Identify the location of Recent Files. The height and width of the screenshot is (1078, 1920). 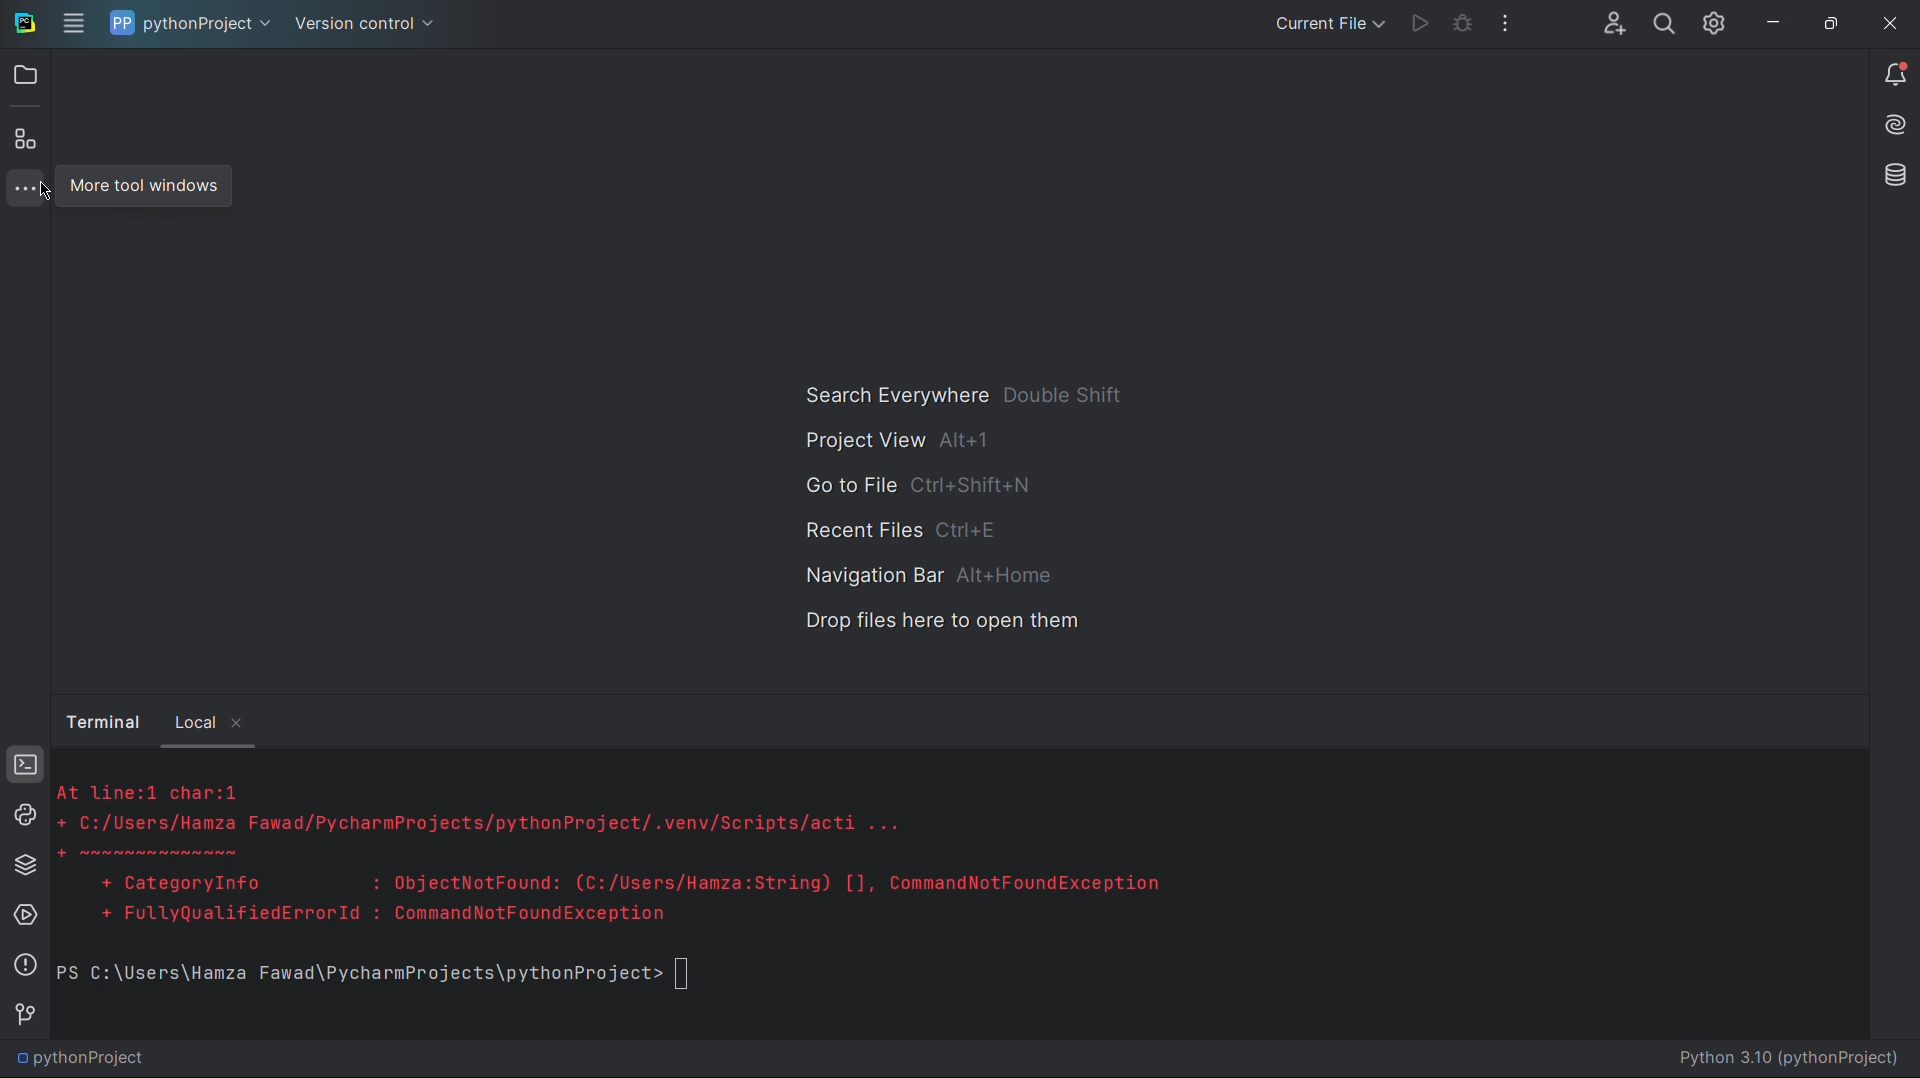
(903, 532).